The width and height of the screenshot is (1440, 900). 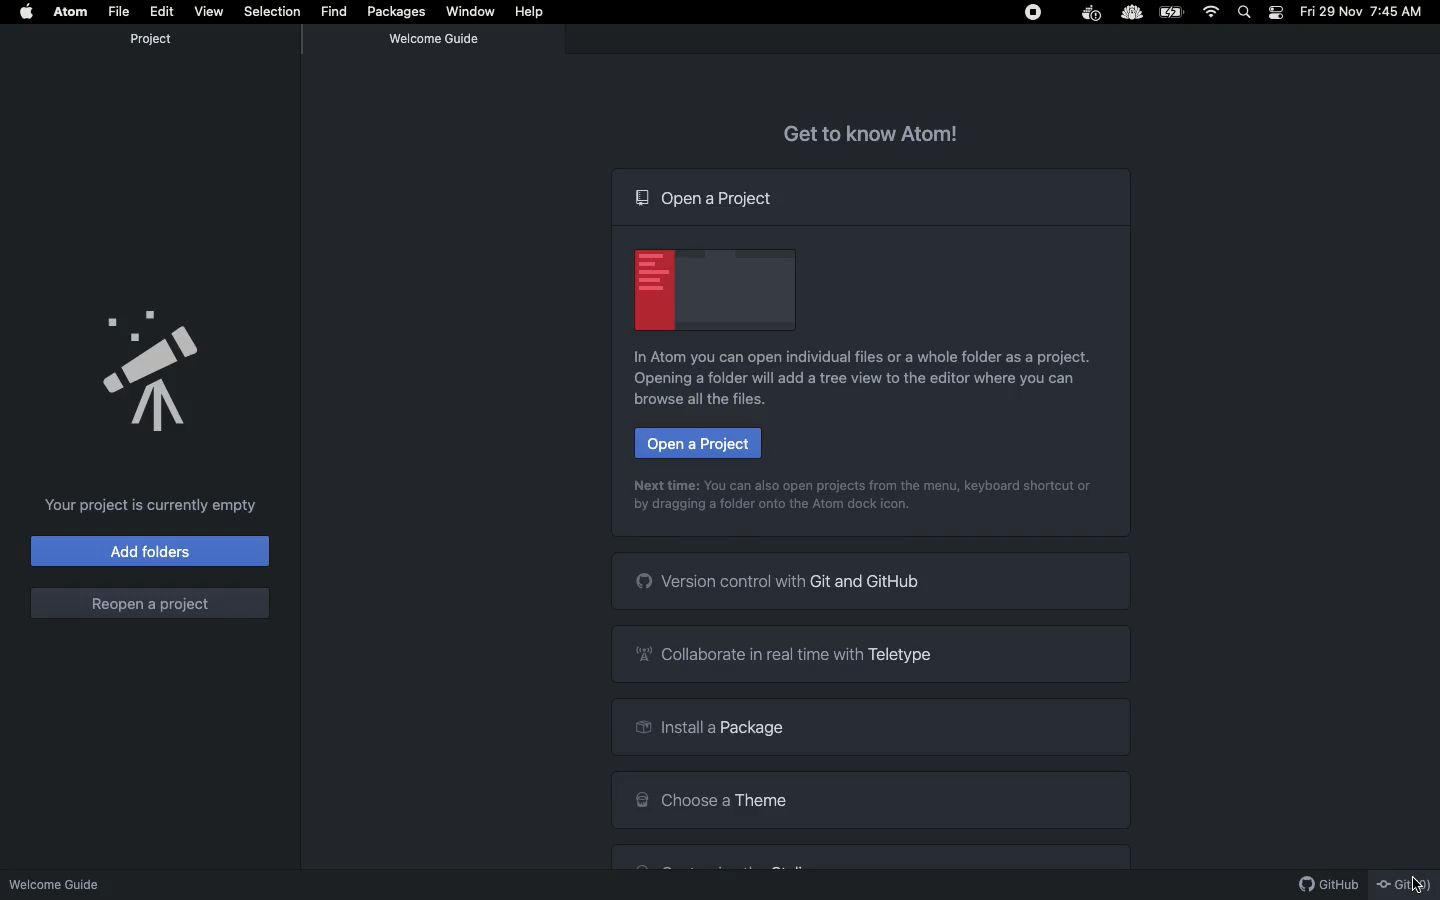 I want to click on Welcome guide, so click(x=437, y=39).